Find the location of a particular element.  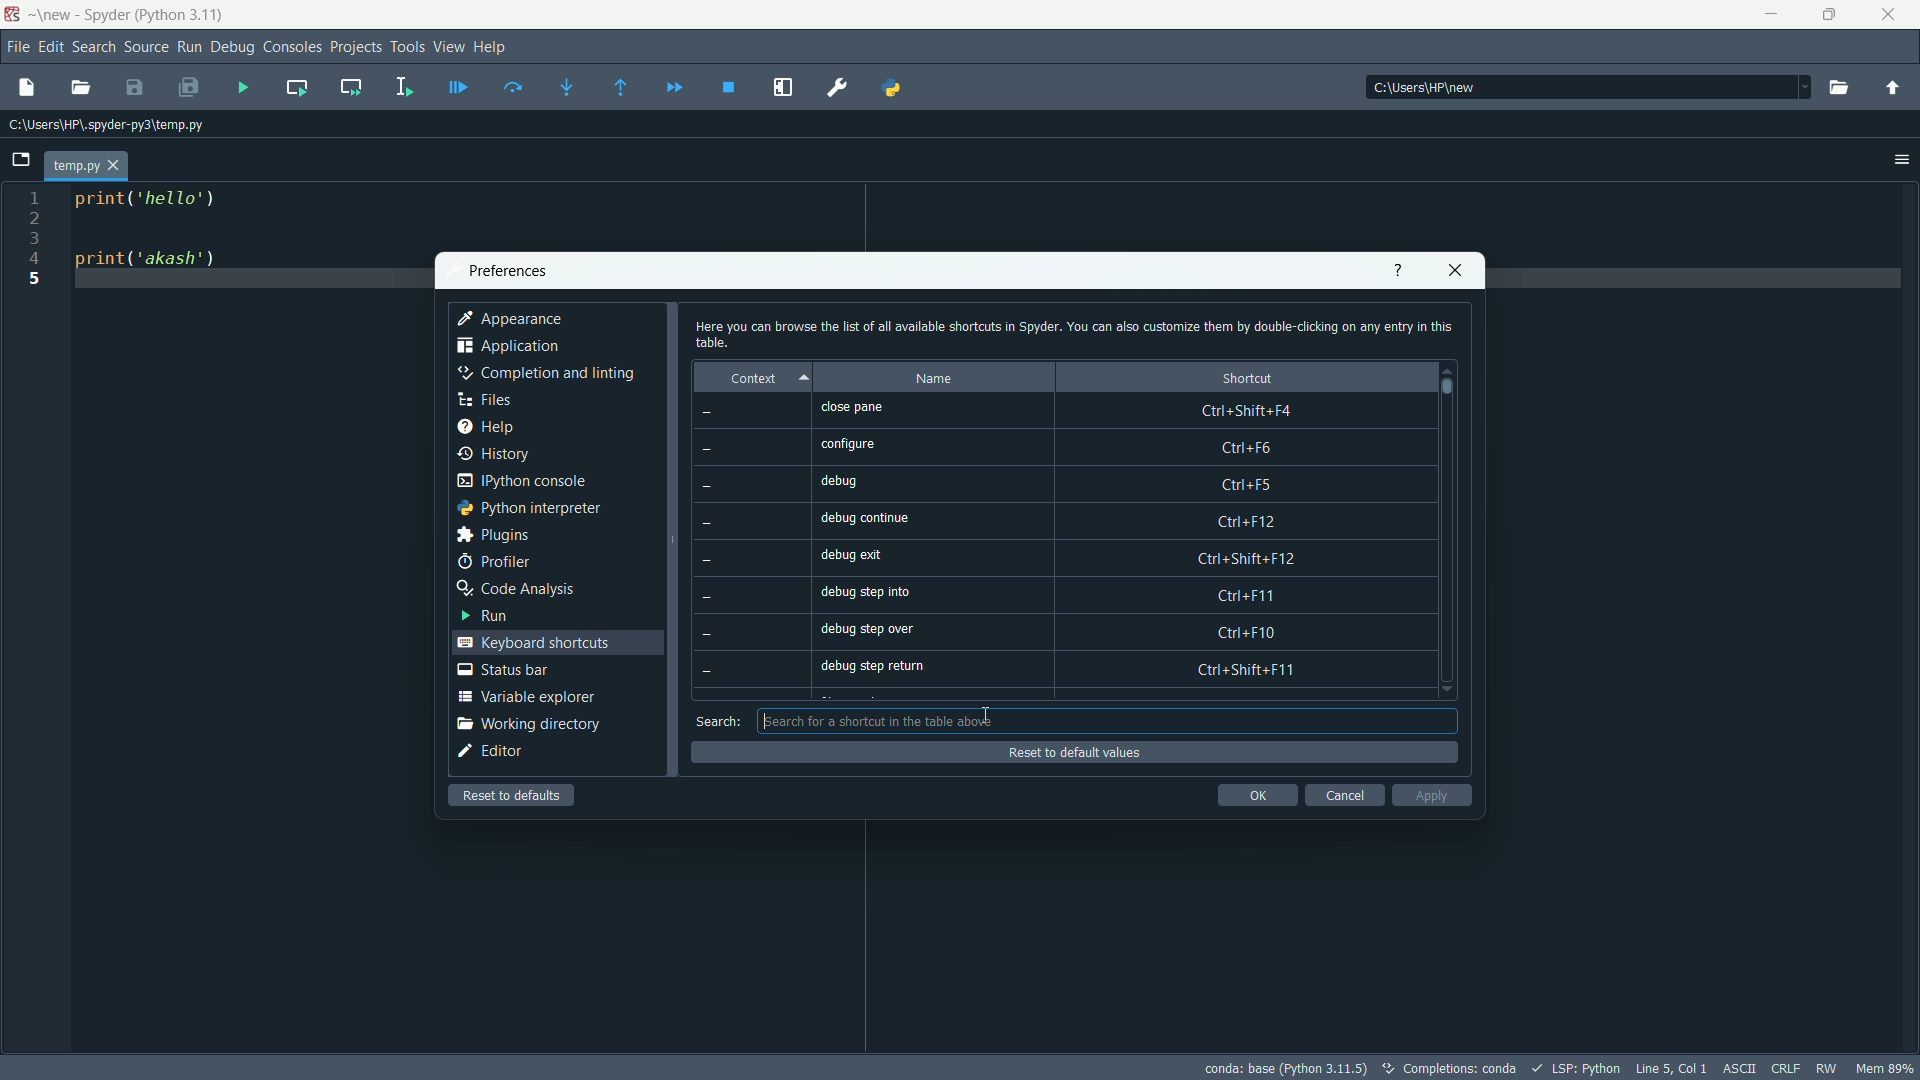

c:/users/hp/new is located at coordinates (1586, 87).